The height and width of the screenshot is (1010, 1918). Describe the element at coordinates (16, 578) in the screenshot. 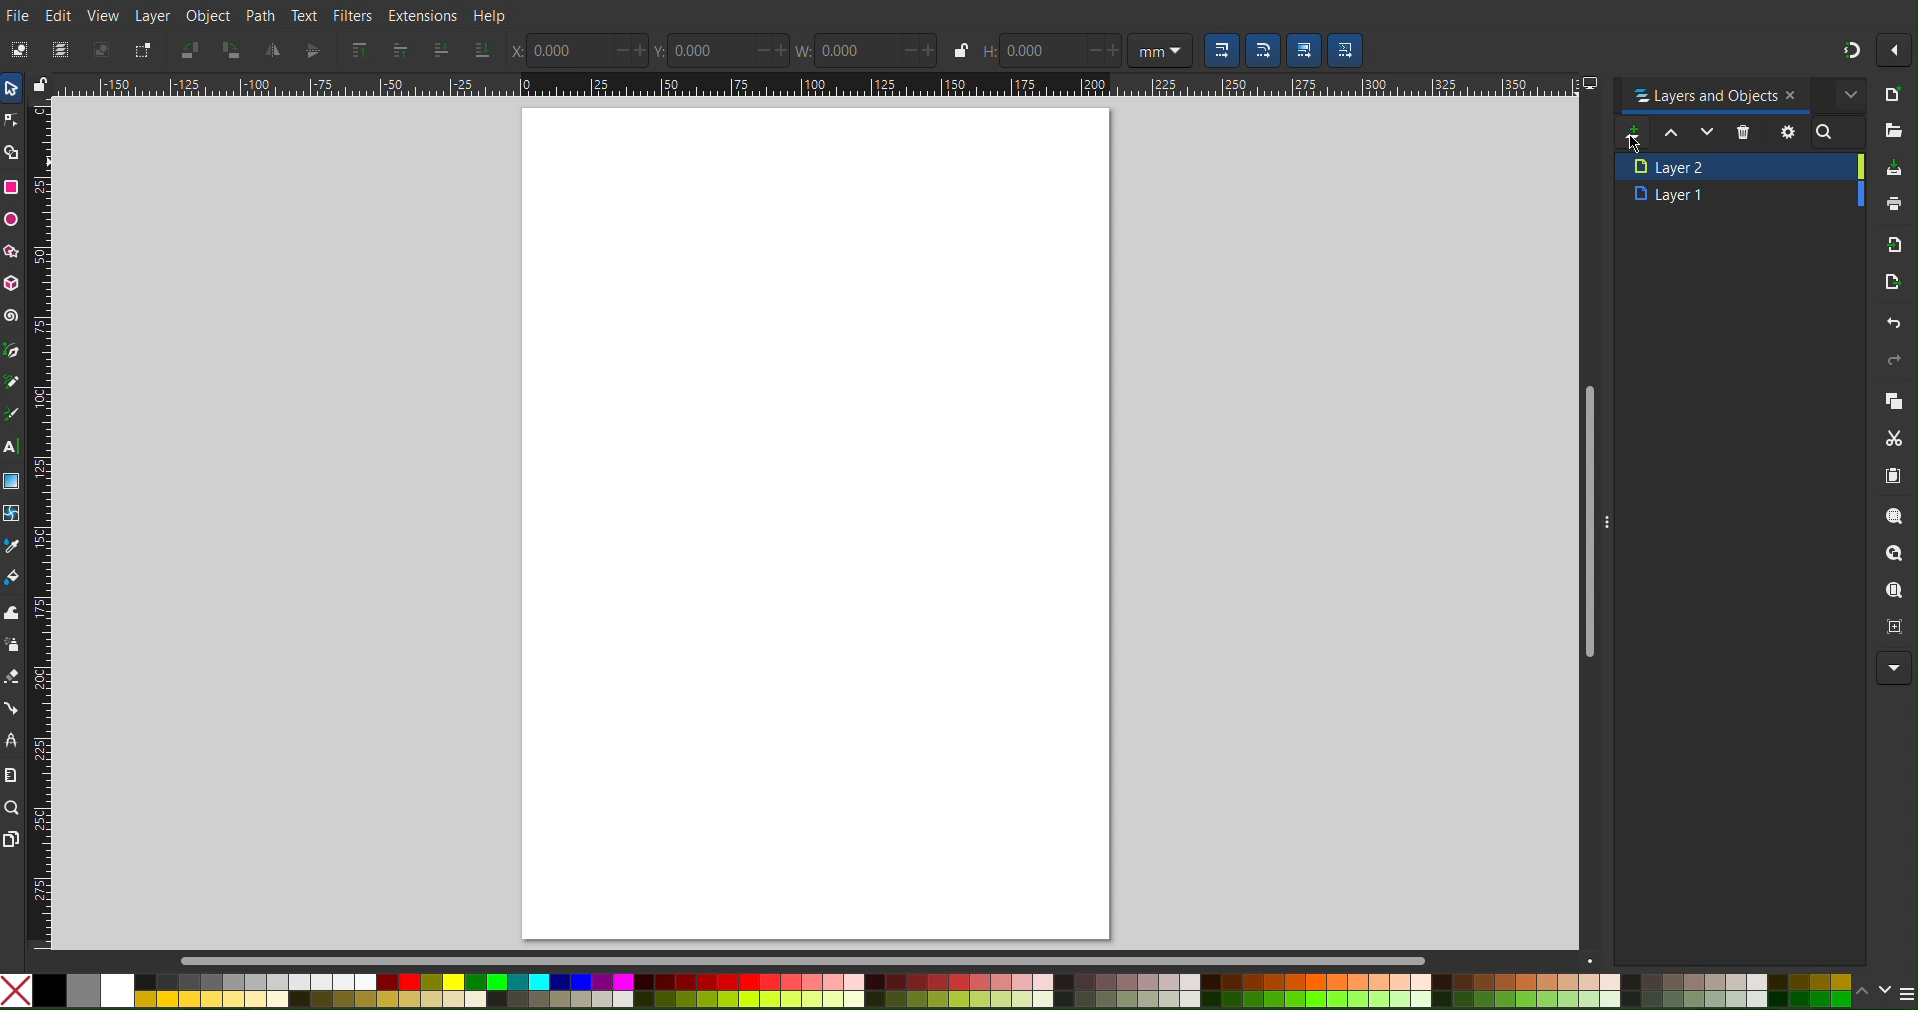

I see `Fill Color` at that location.